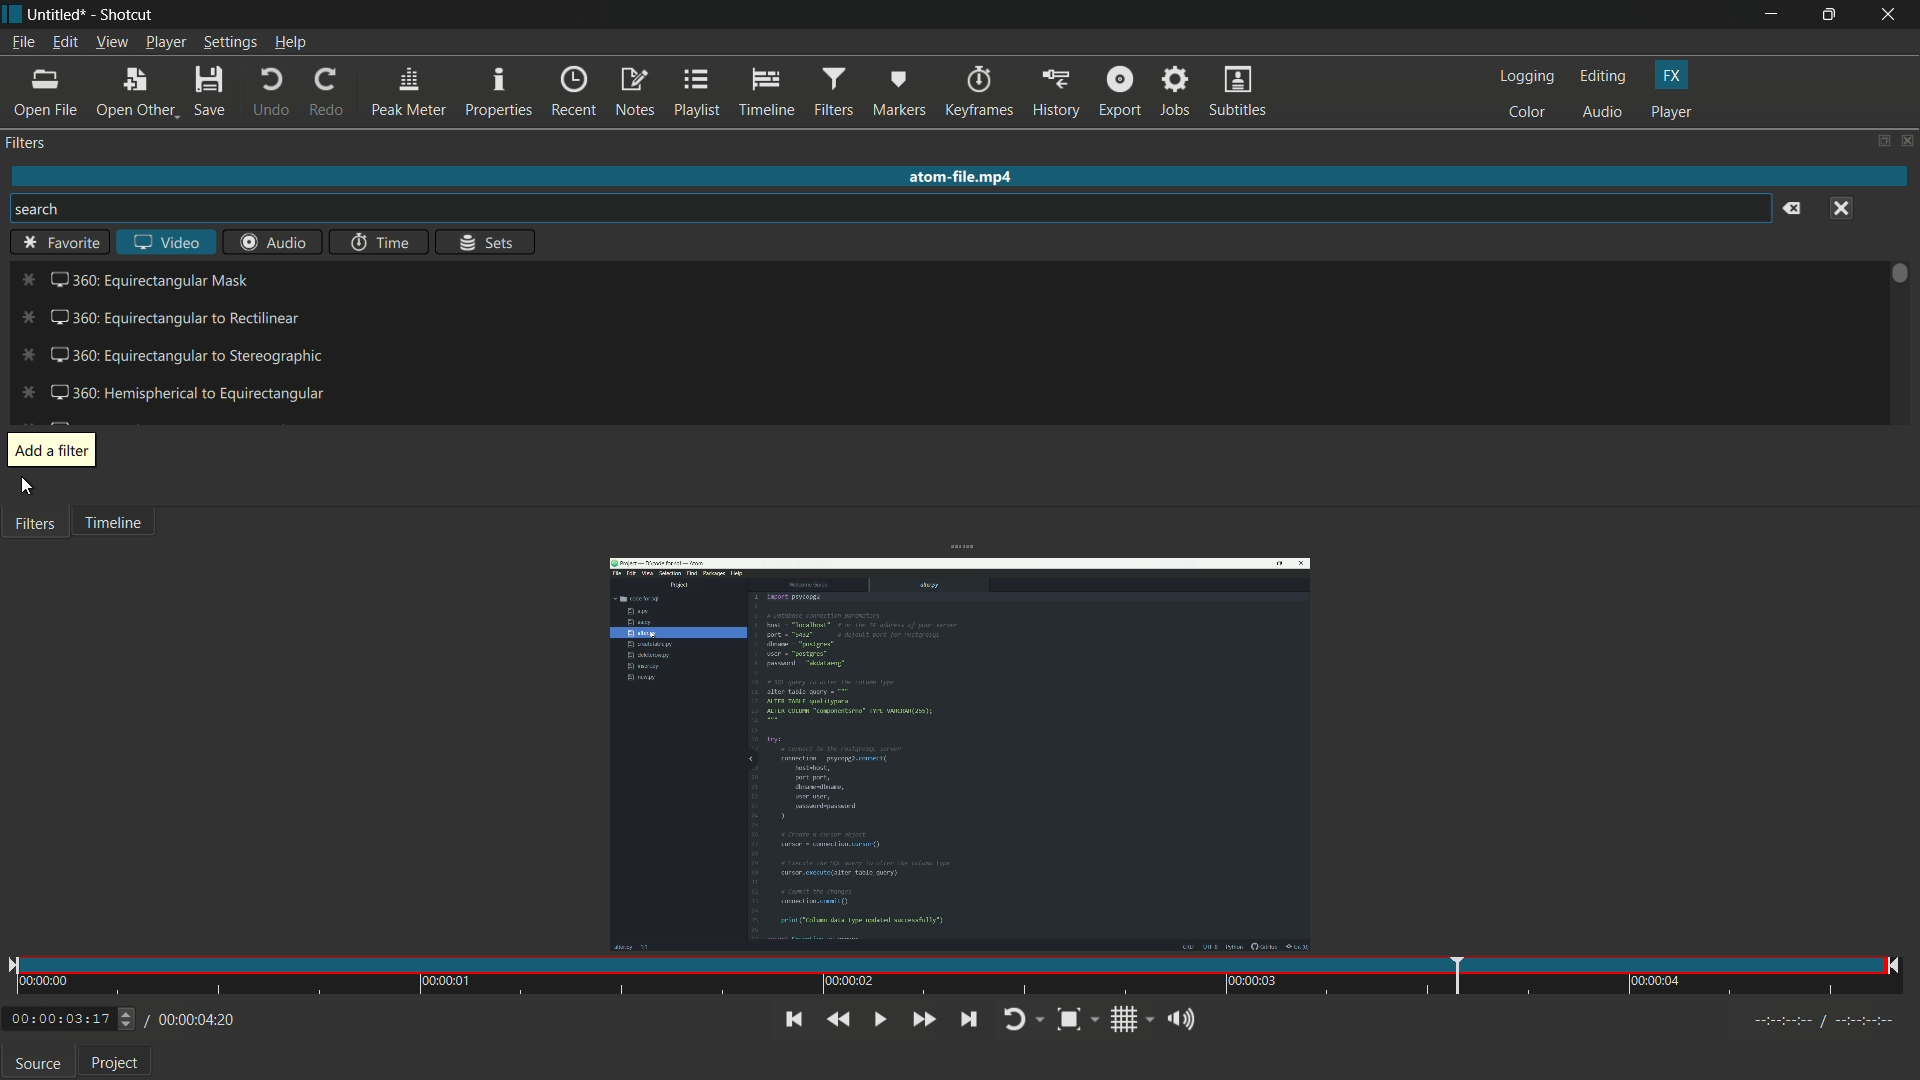  Describe the element at coordinates (923, 1021) in the screenshot. I see `quickly play forward` at that location.